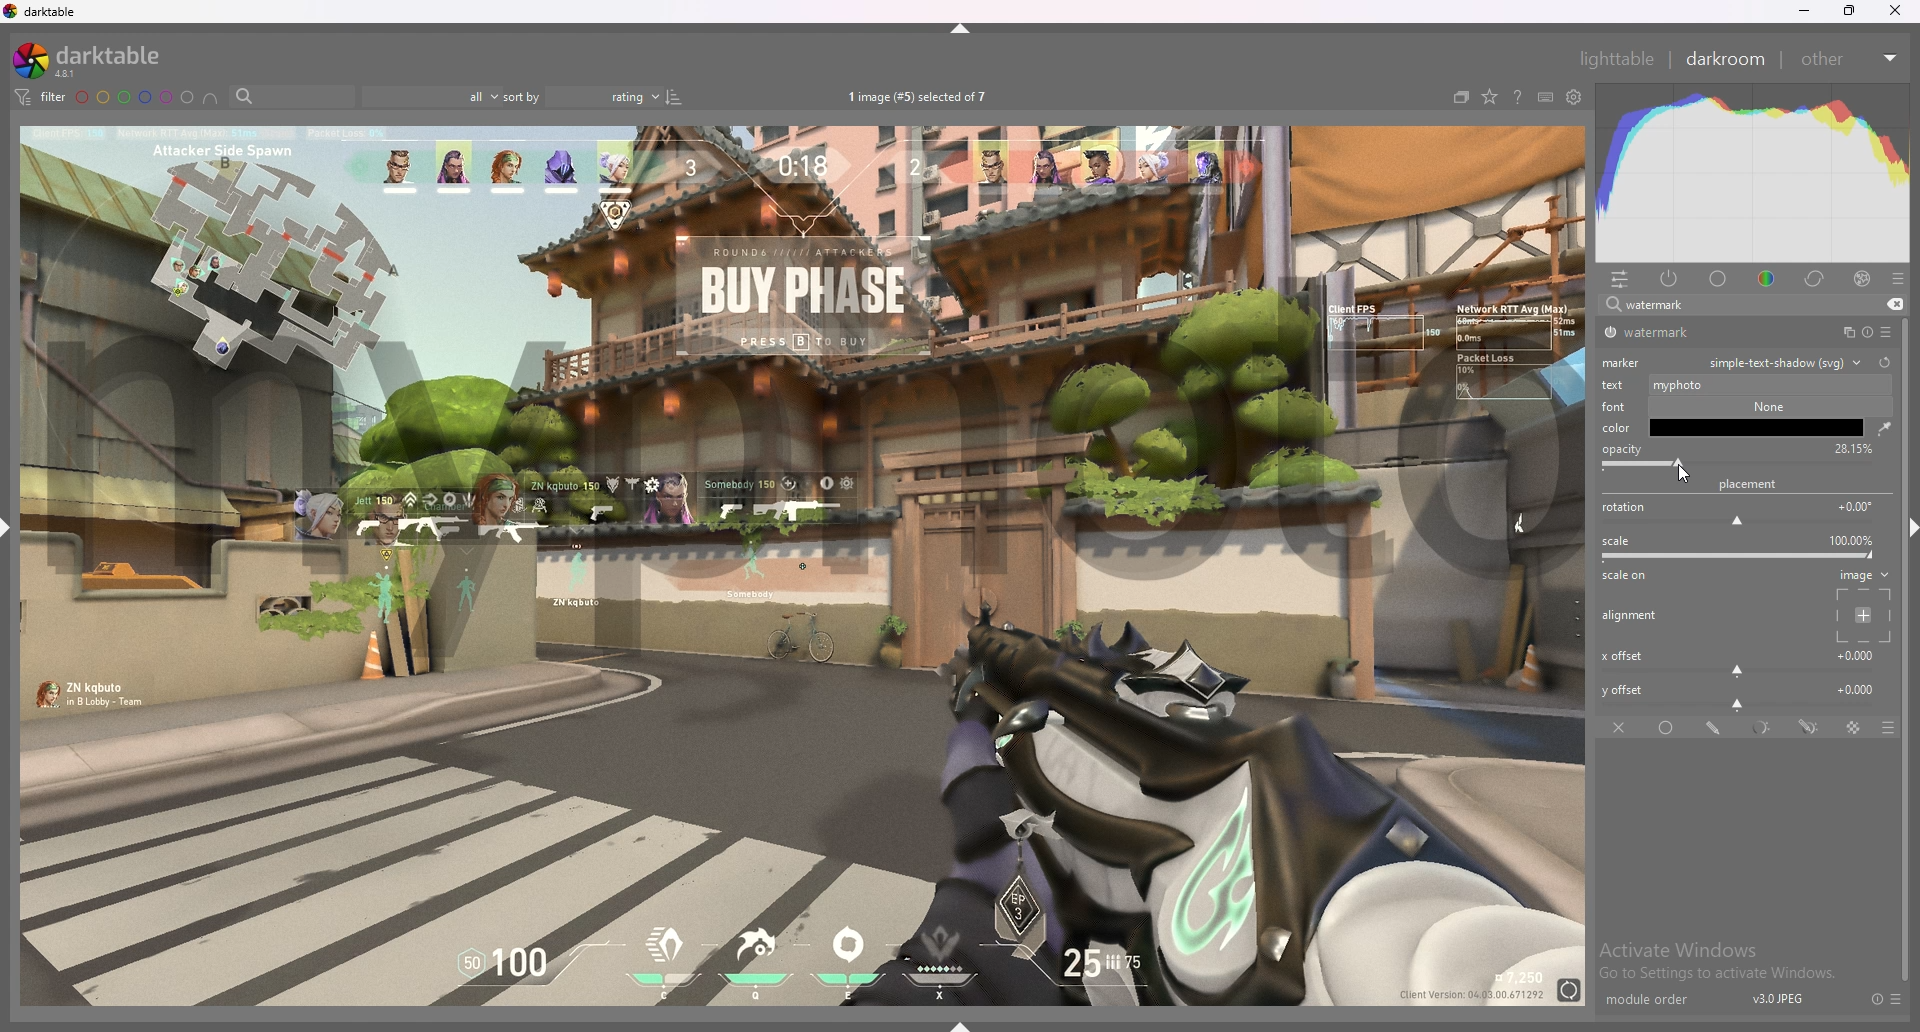 This screenshot has width=1920, height=1032. What do you see at coordinates (38, 96) in the screenshot?
I see `filter` at bounding box center [38, 96].